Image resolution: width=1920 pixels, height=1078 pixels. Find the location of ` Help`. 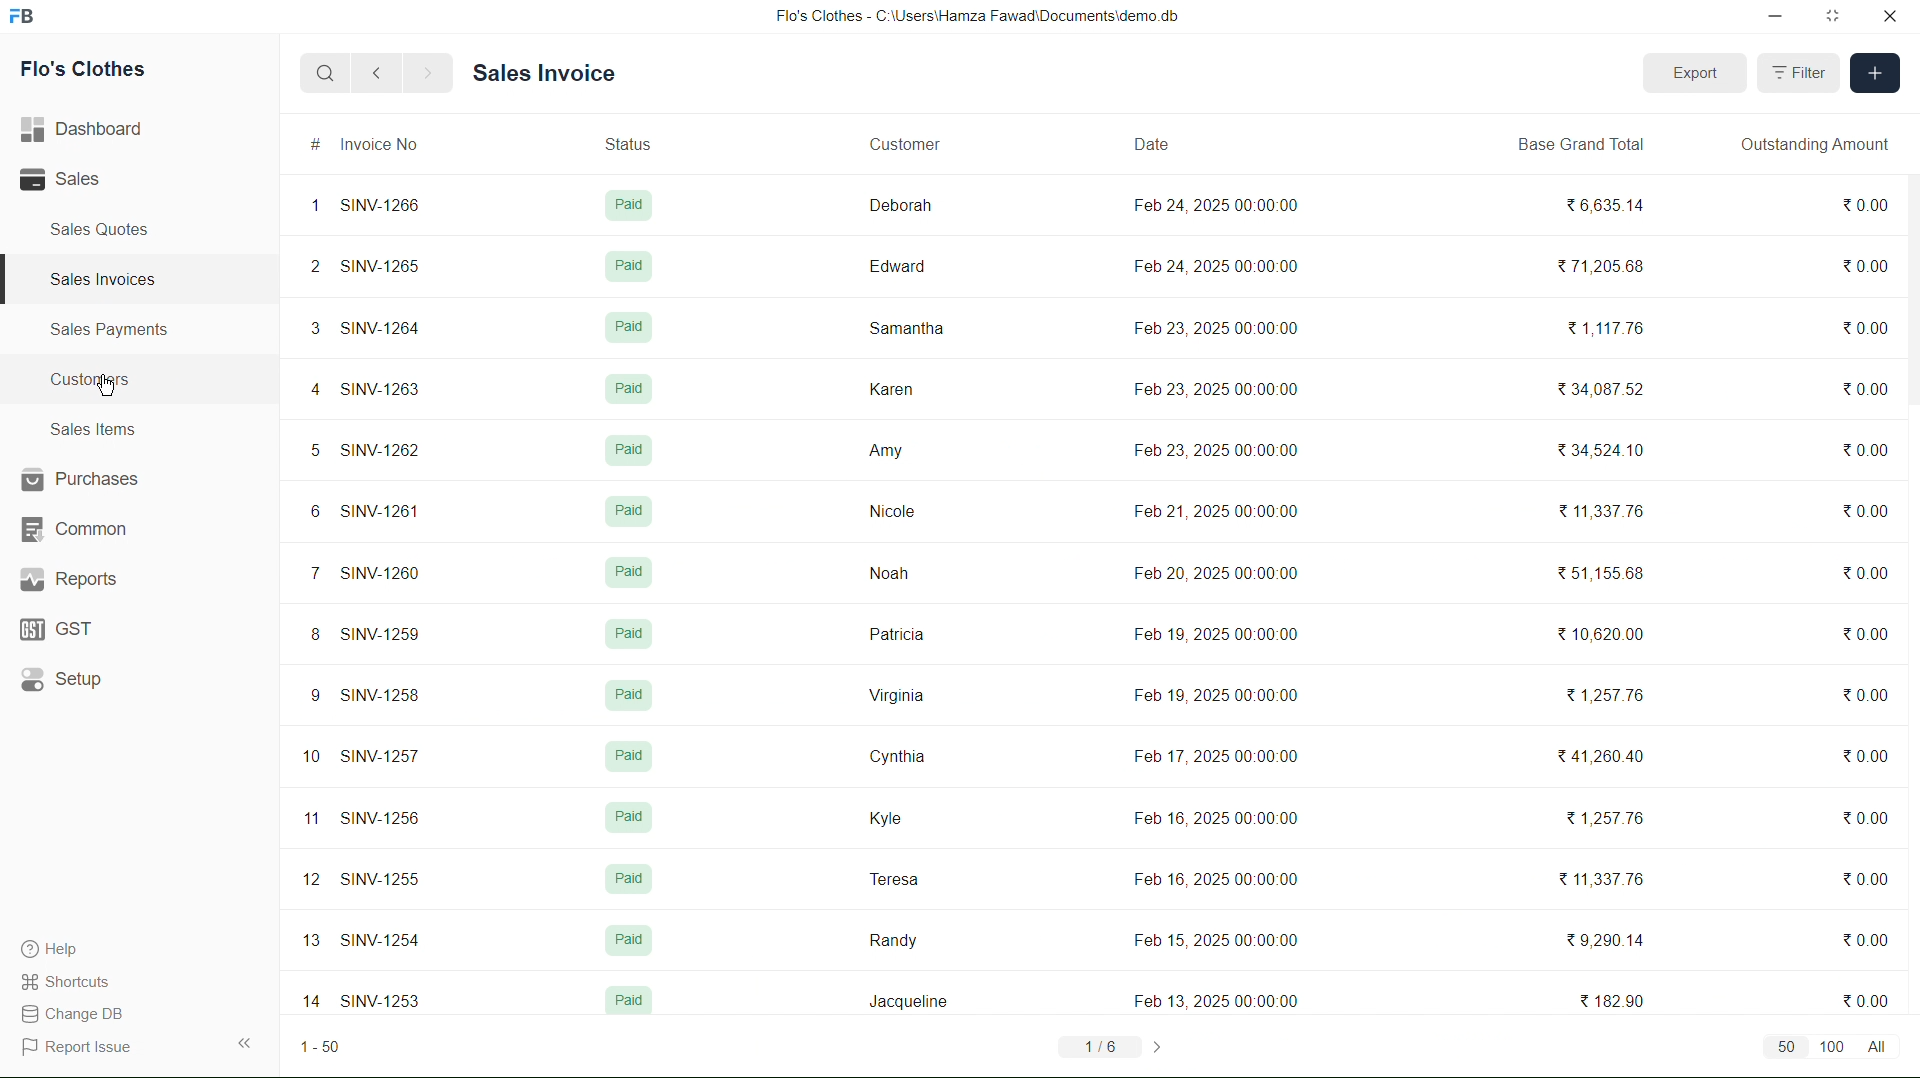

 Help is located at coordinates (59, 946).